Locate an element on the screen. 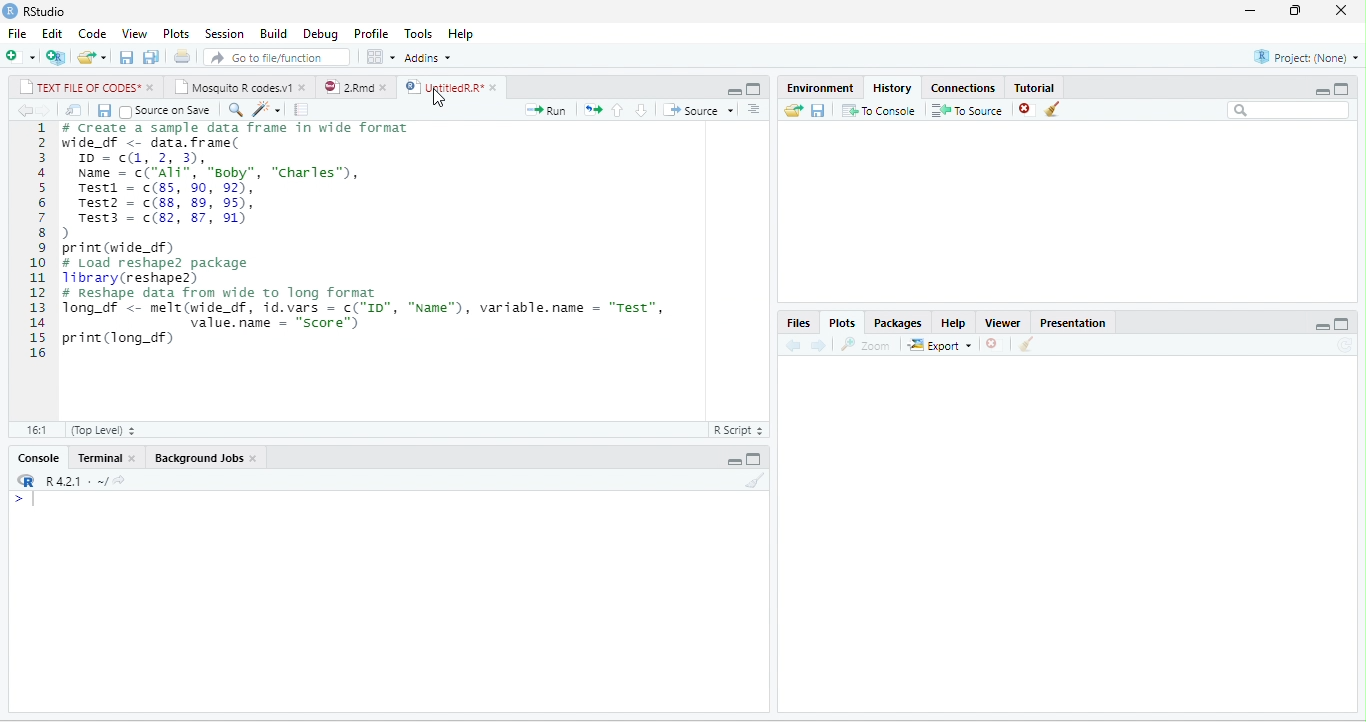  Project(None) is located at coordinates (1306, 57).